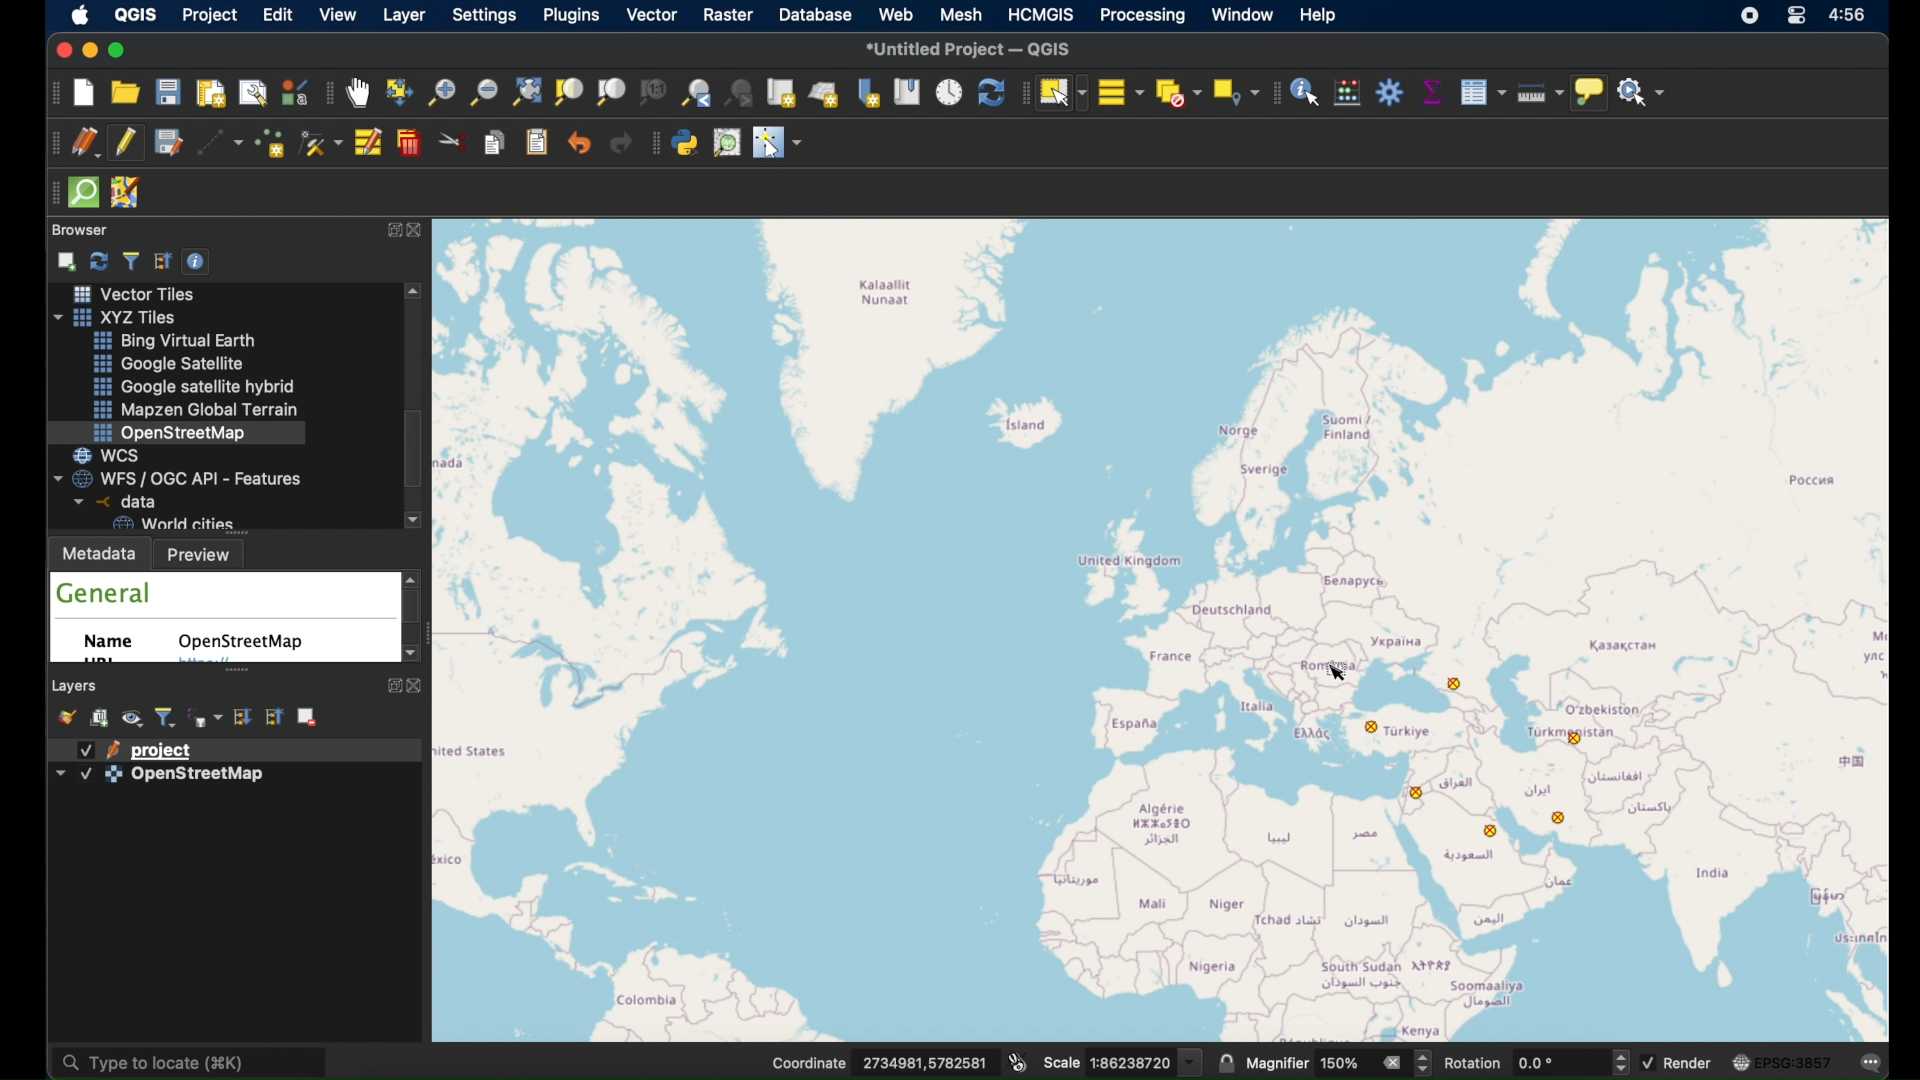  What do you see at coordinates (1535, 91) in the screenshot?
I see `measure line` at bounding box center [1535, 91].